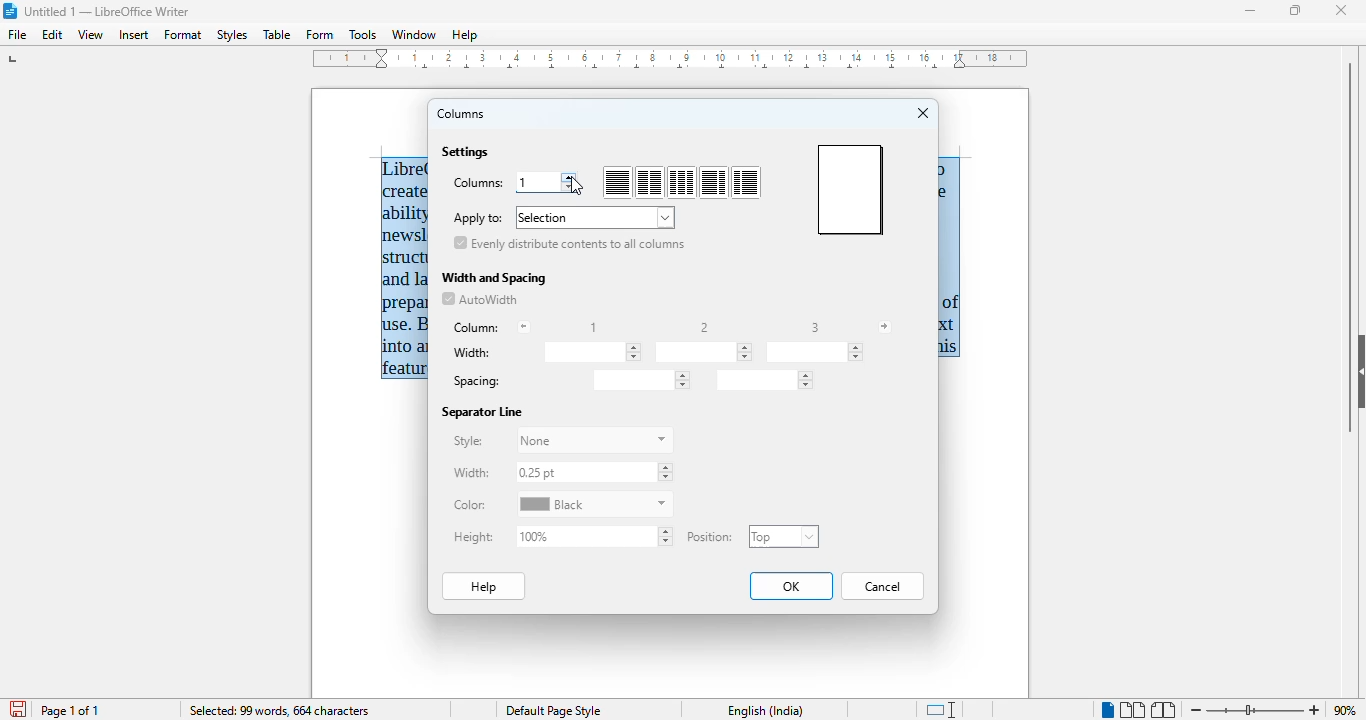  I want to click on Libre Create ability newsl struct and la Prepar use. B into a featur, so click(405, 268).